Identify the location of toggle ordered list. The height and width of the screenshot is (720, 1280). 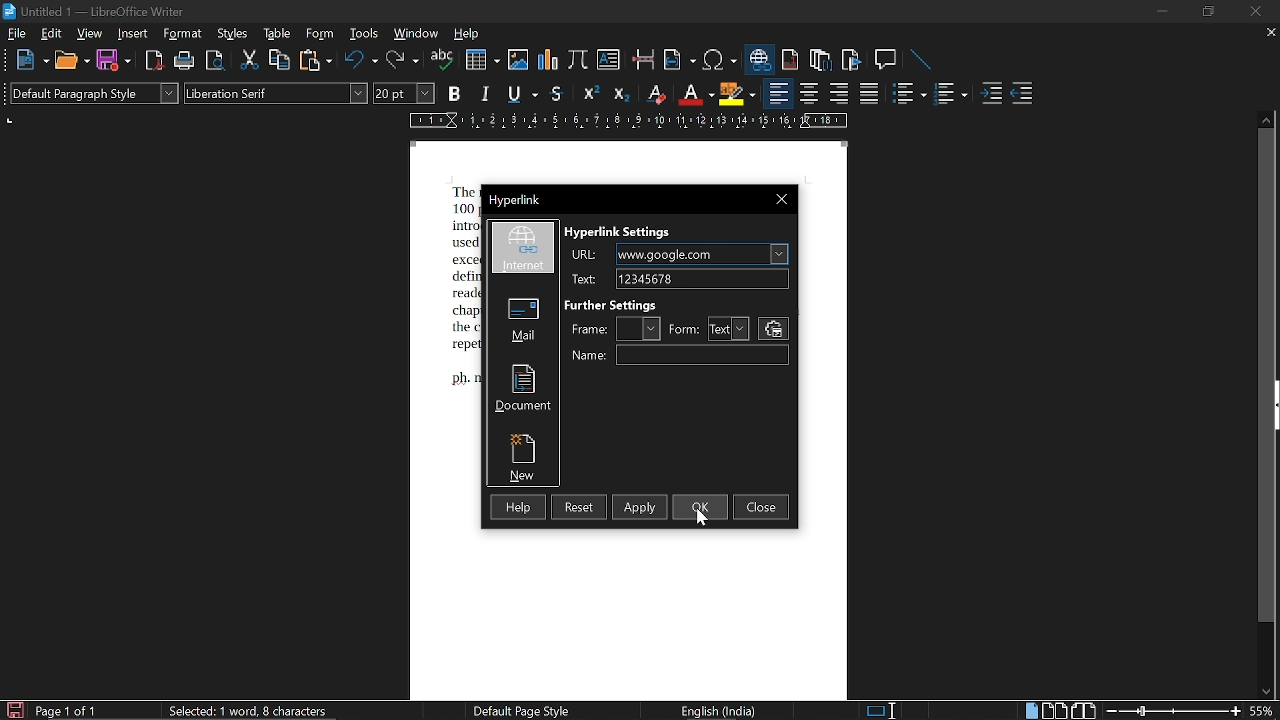
(951, 96).